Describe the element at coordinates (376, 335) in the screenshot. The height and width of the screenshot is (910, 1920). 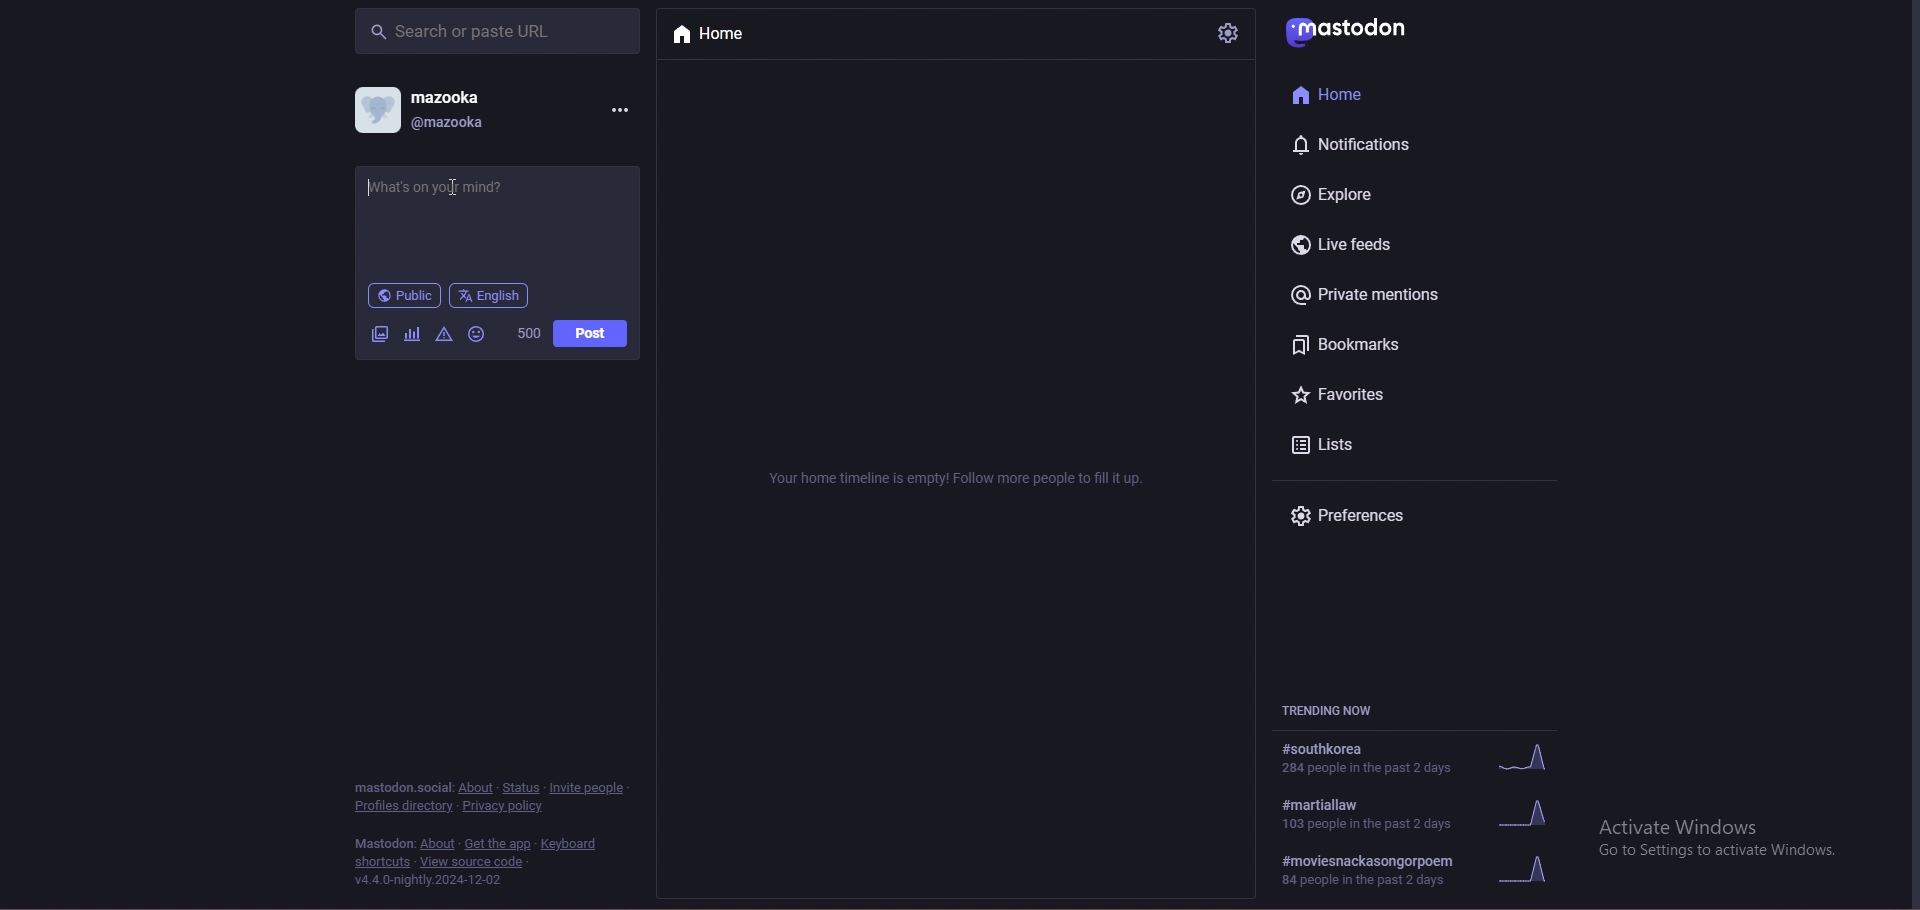
I see `image` at that location.